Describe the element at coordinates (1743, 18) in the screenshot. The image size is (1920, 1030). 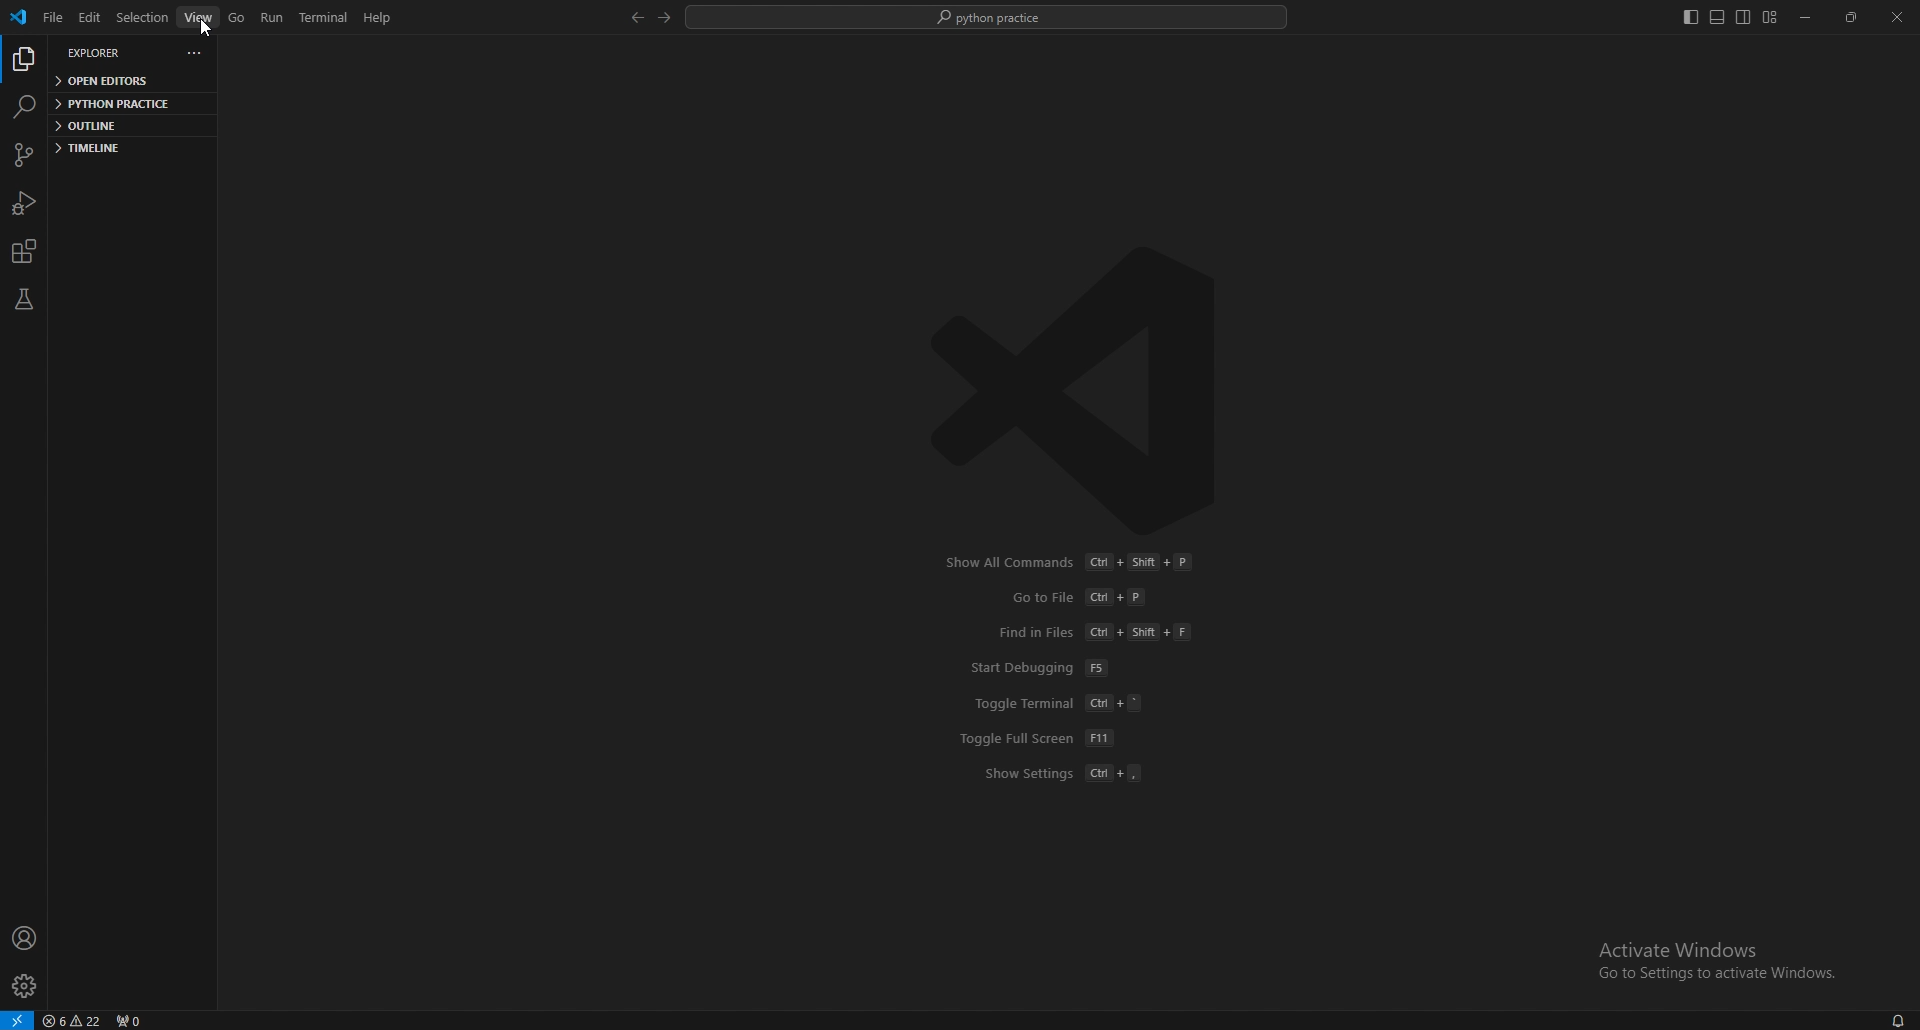
I see `toggle secondary sidebar` at that location.